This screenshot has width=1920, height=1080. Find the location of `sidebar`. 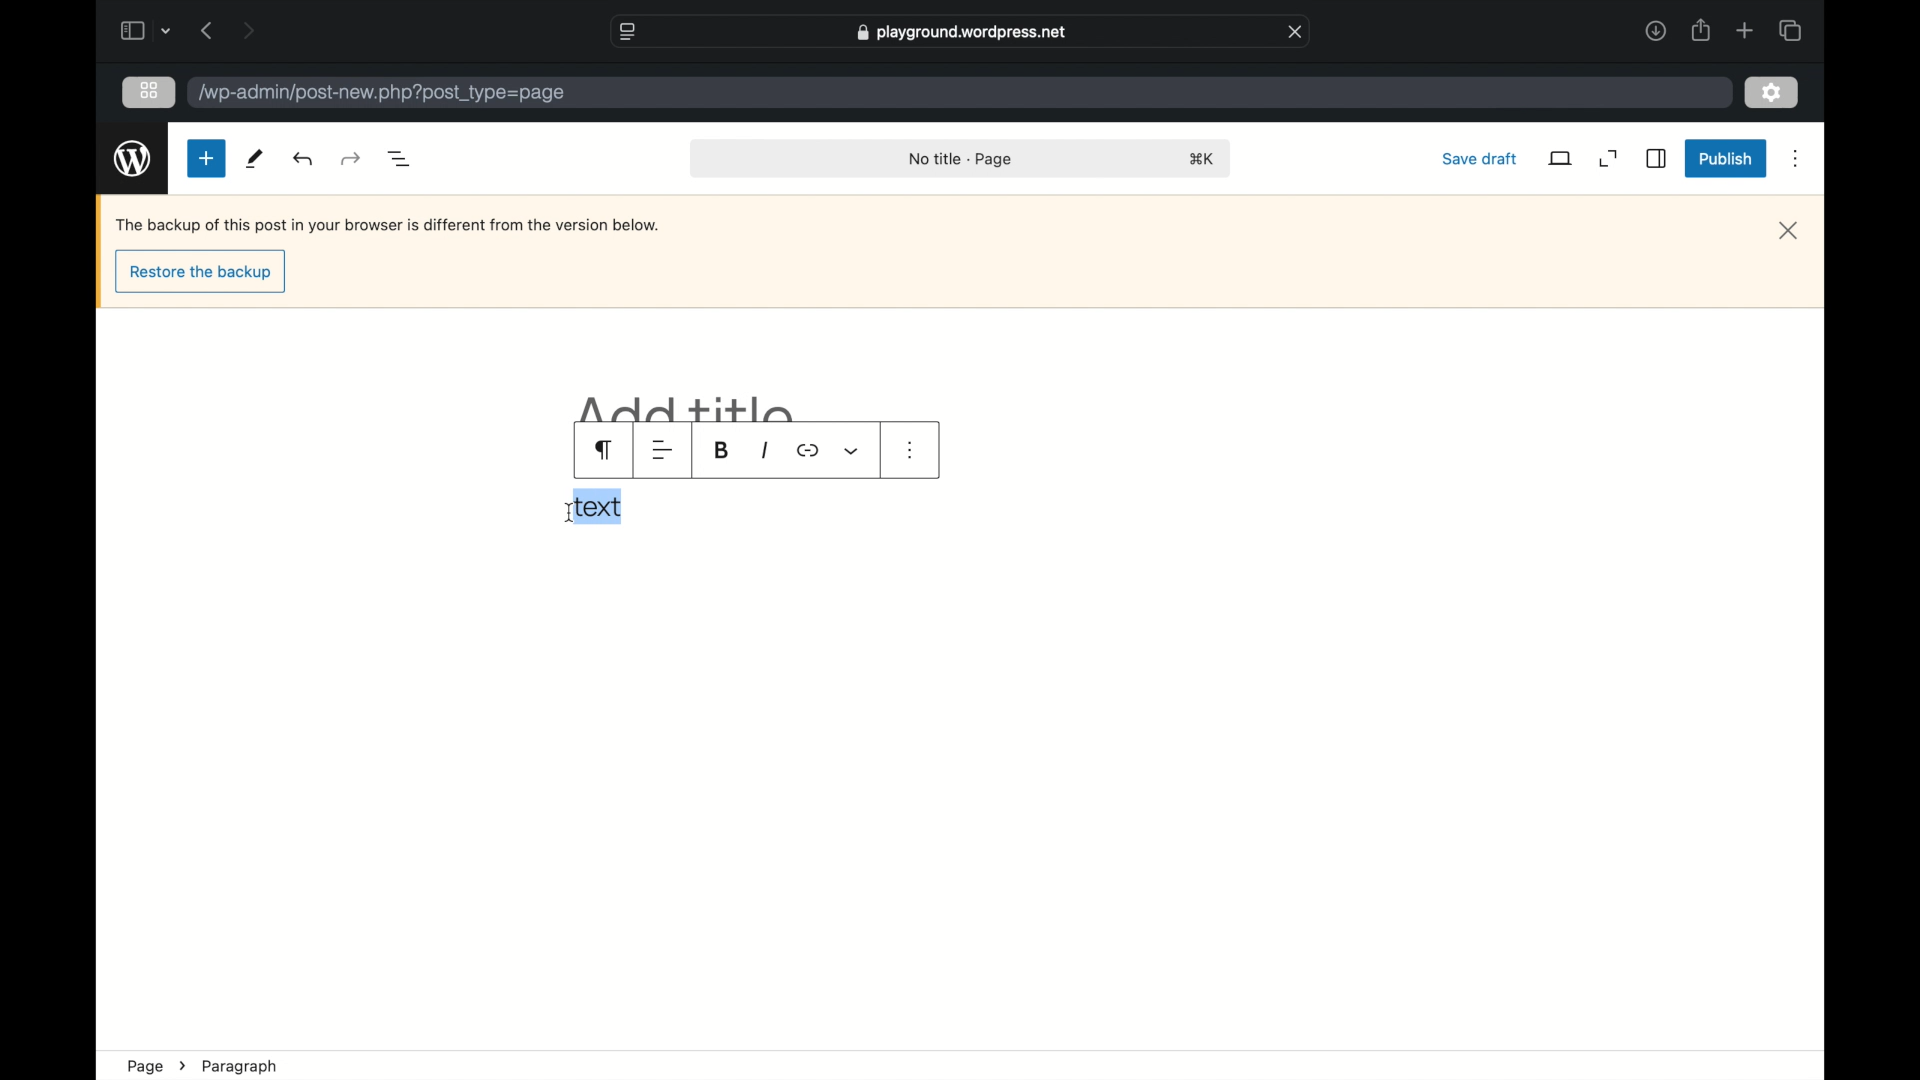

sidebar is located at coordinates (131, 30).